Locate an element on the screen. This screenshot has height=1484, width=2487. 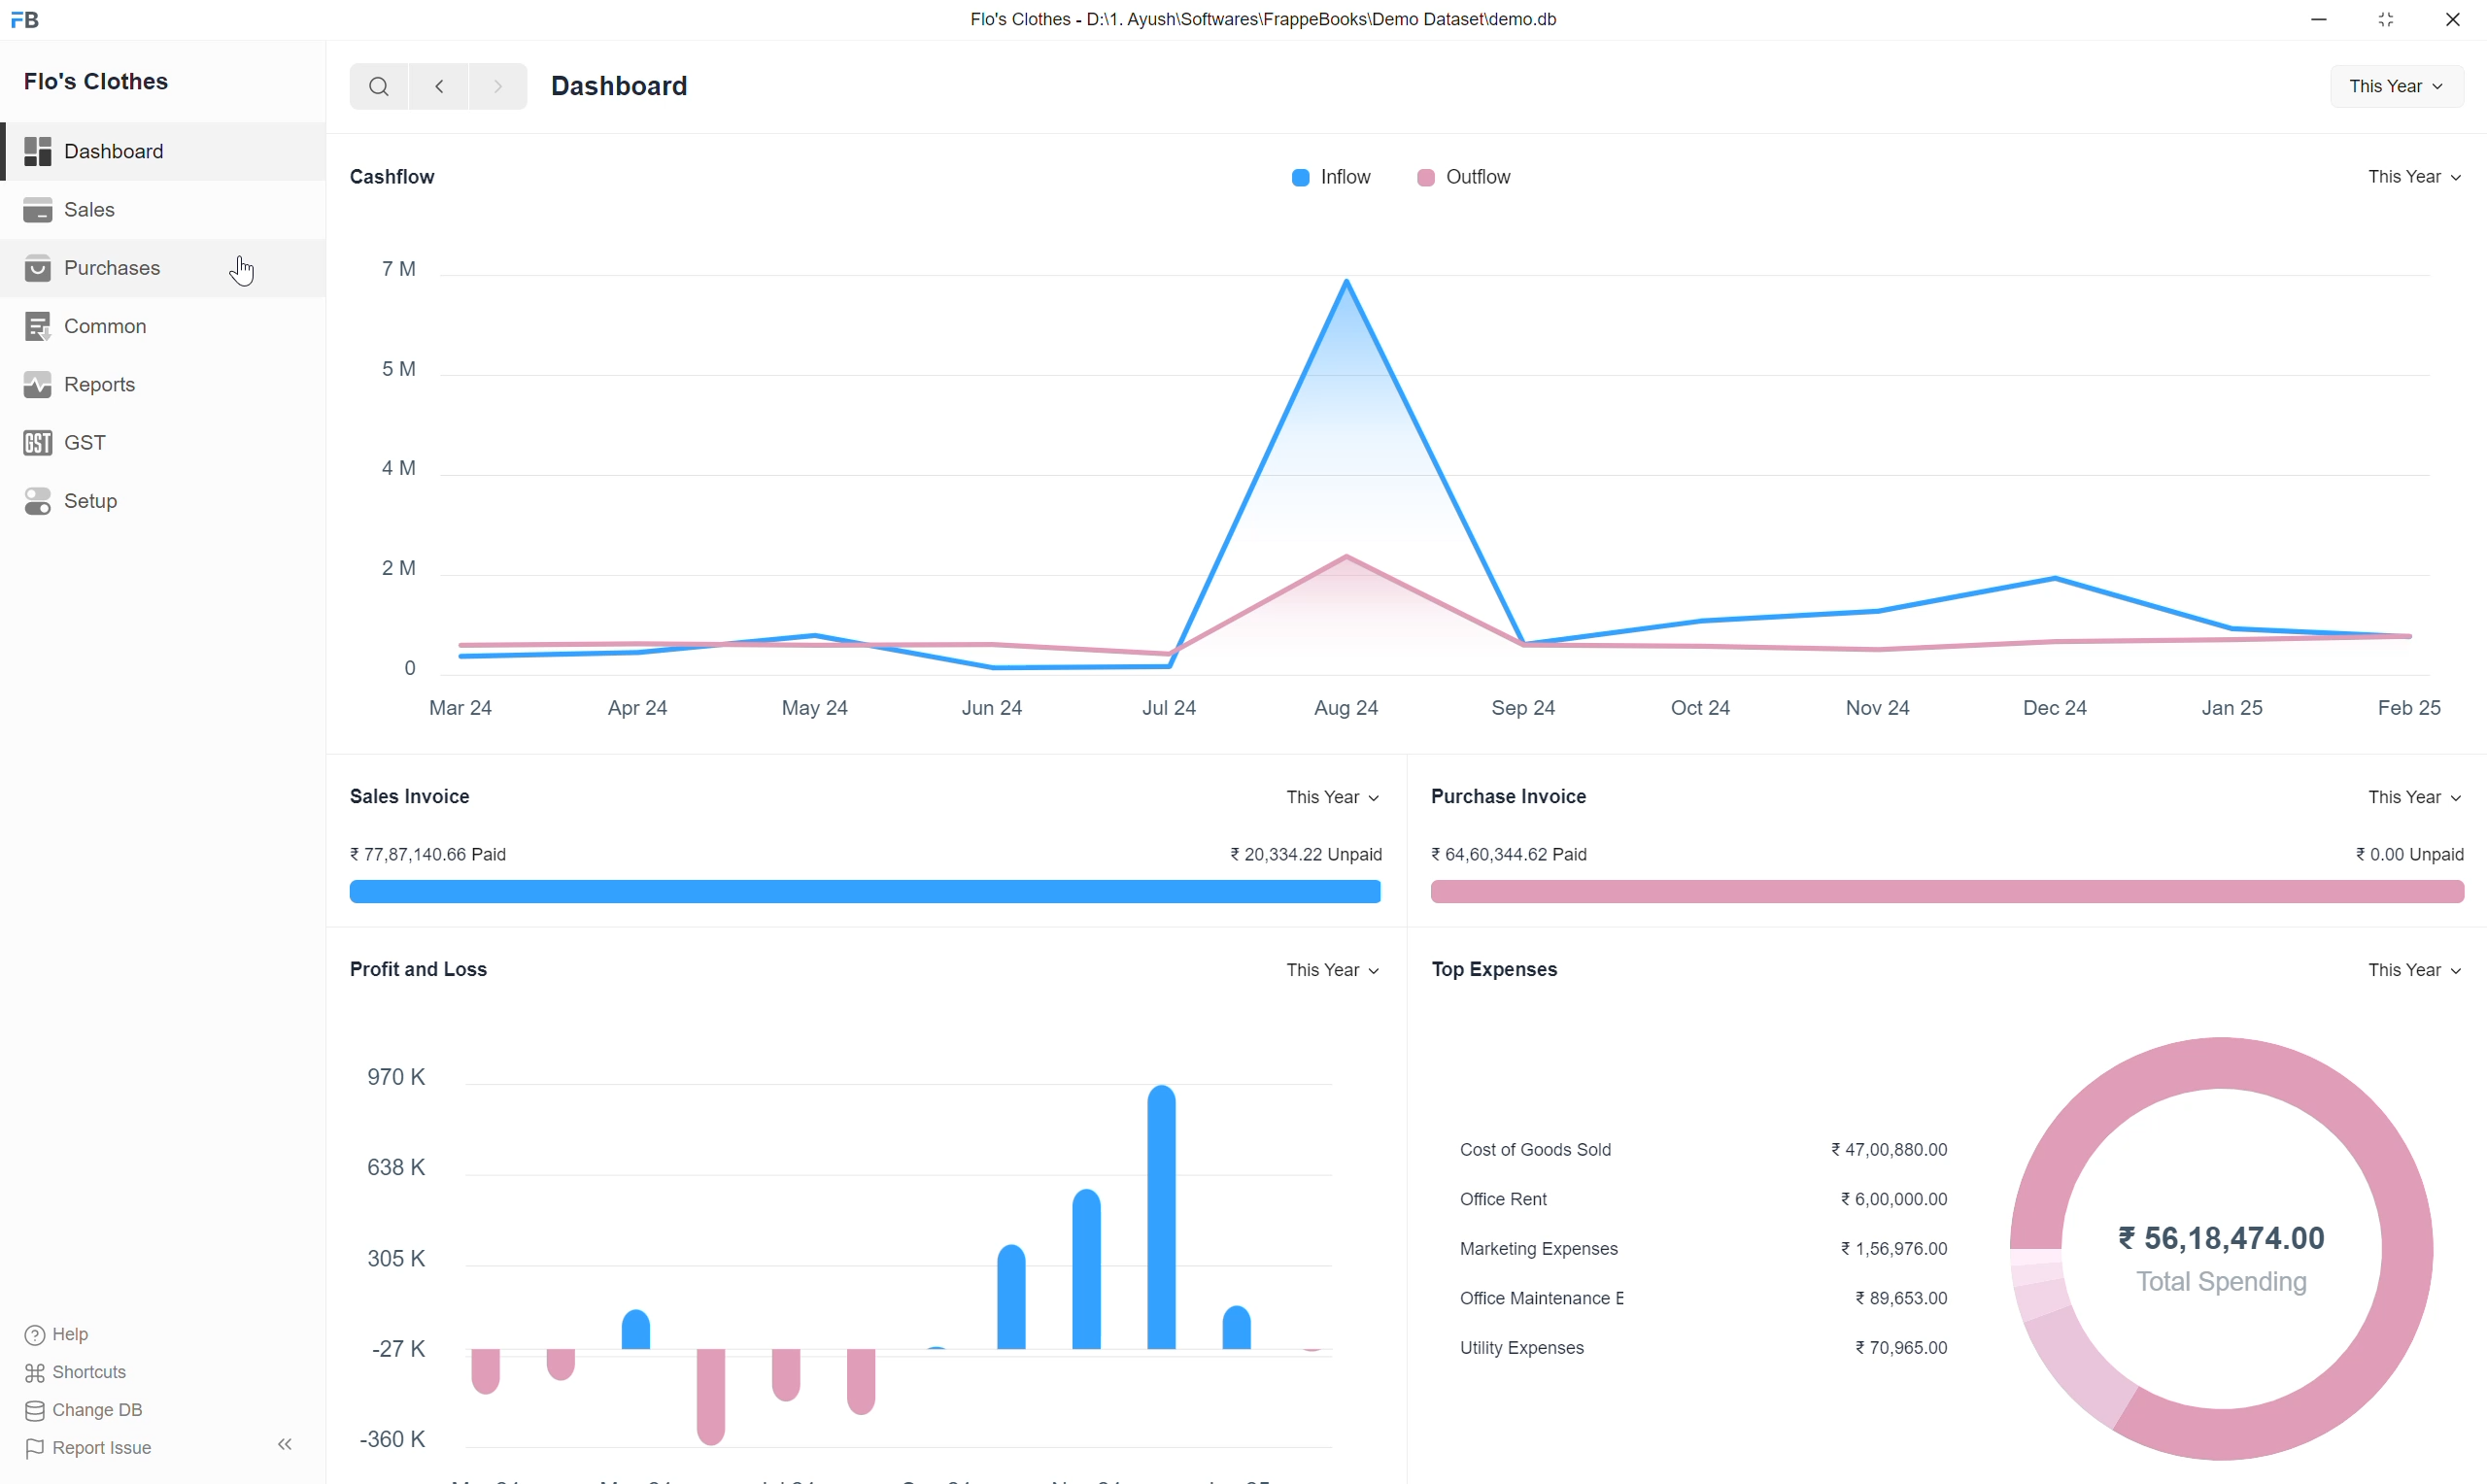
70,965.00 is located at coordinates (1905, 1347).